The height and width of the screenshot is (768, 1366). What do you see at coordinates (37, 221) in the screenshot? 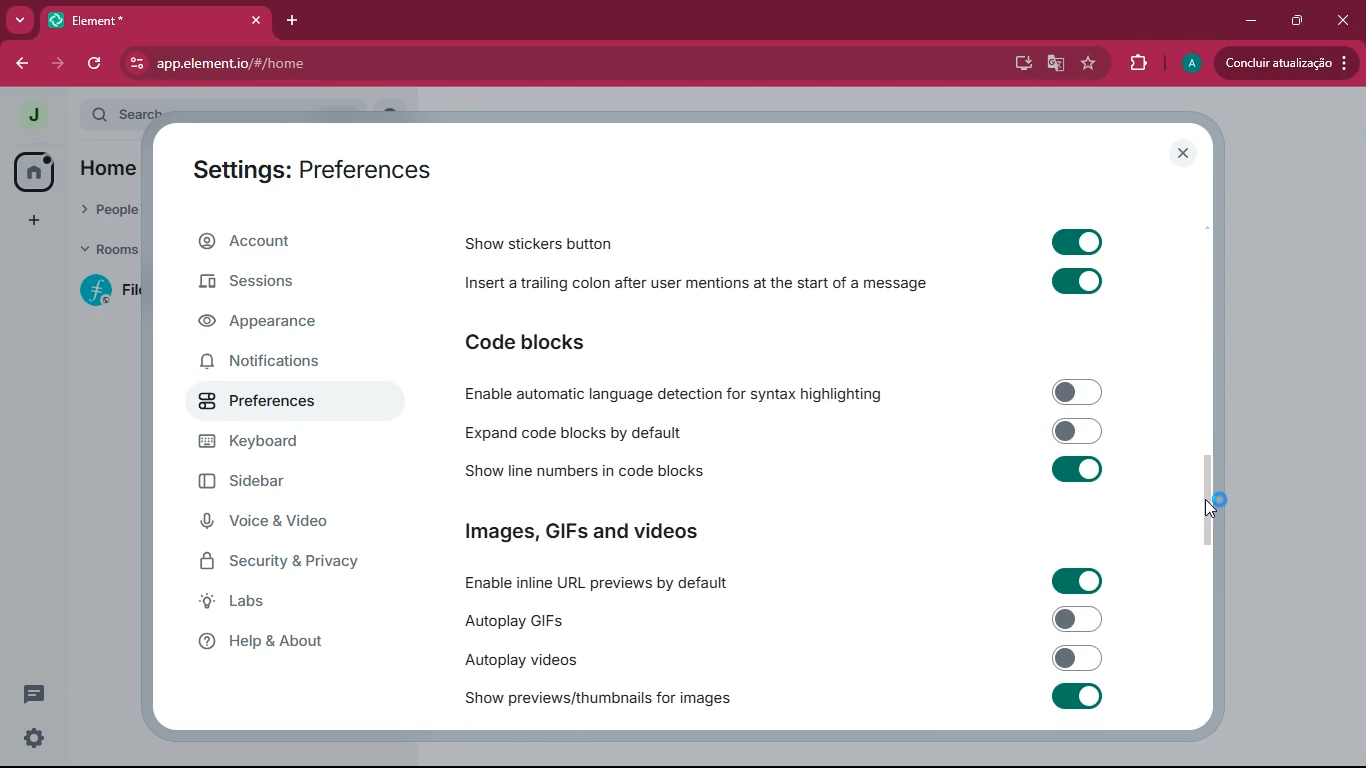
I see `add` at bounding box center [37, 221].